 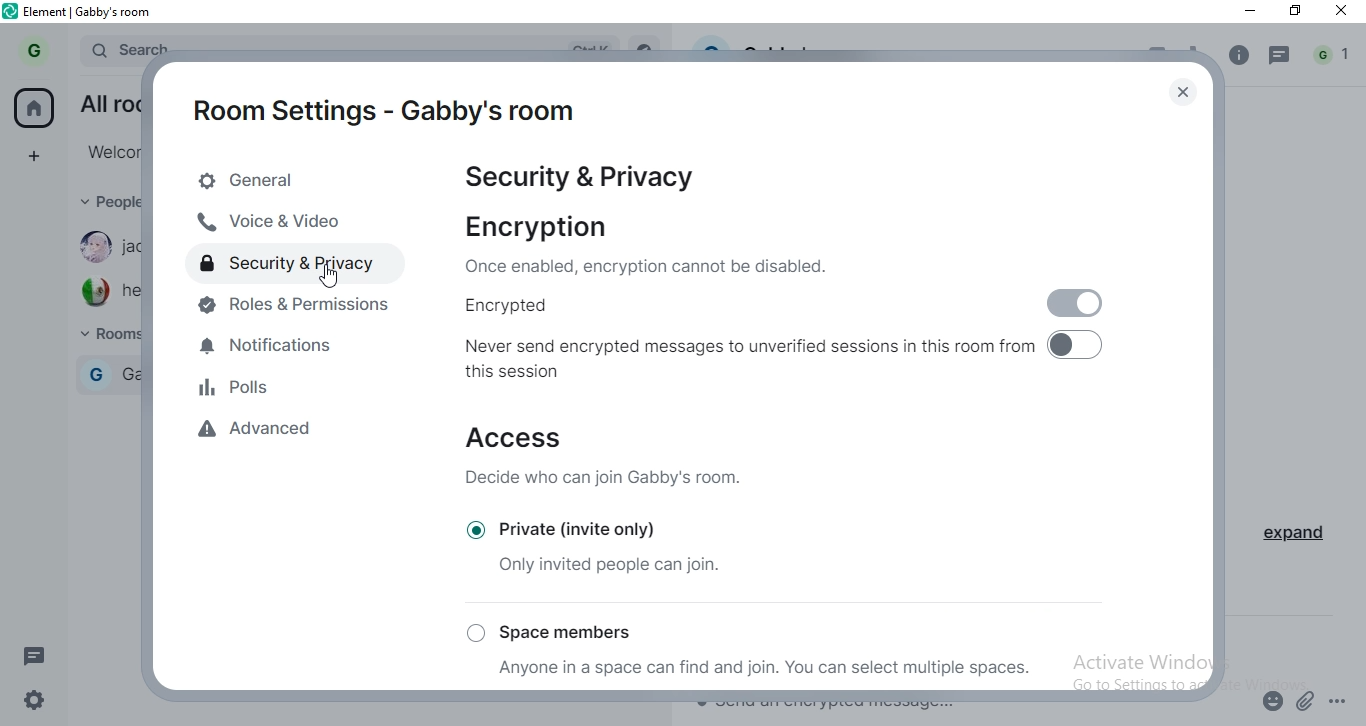 I want to click on on/off, so click(x=1084, y=345).